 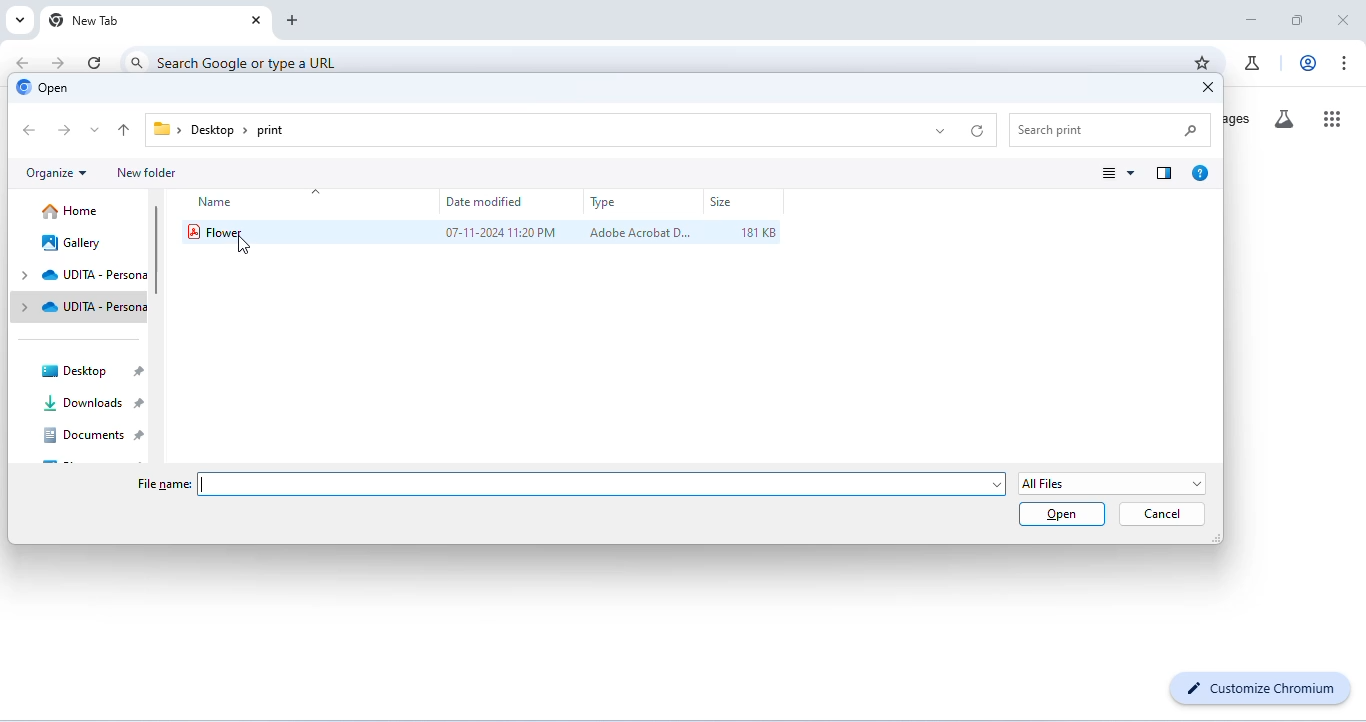 I want to click on file path, so click(x=222, y=130).